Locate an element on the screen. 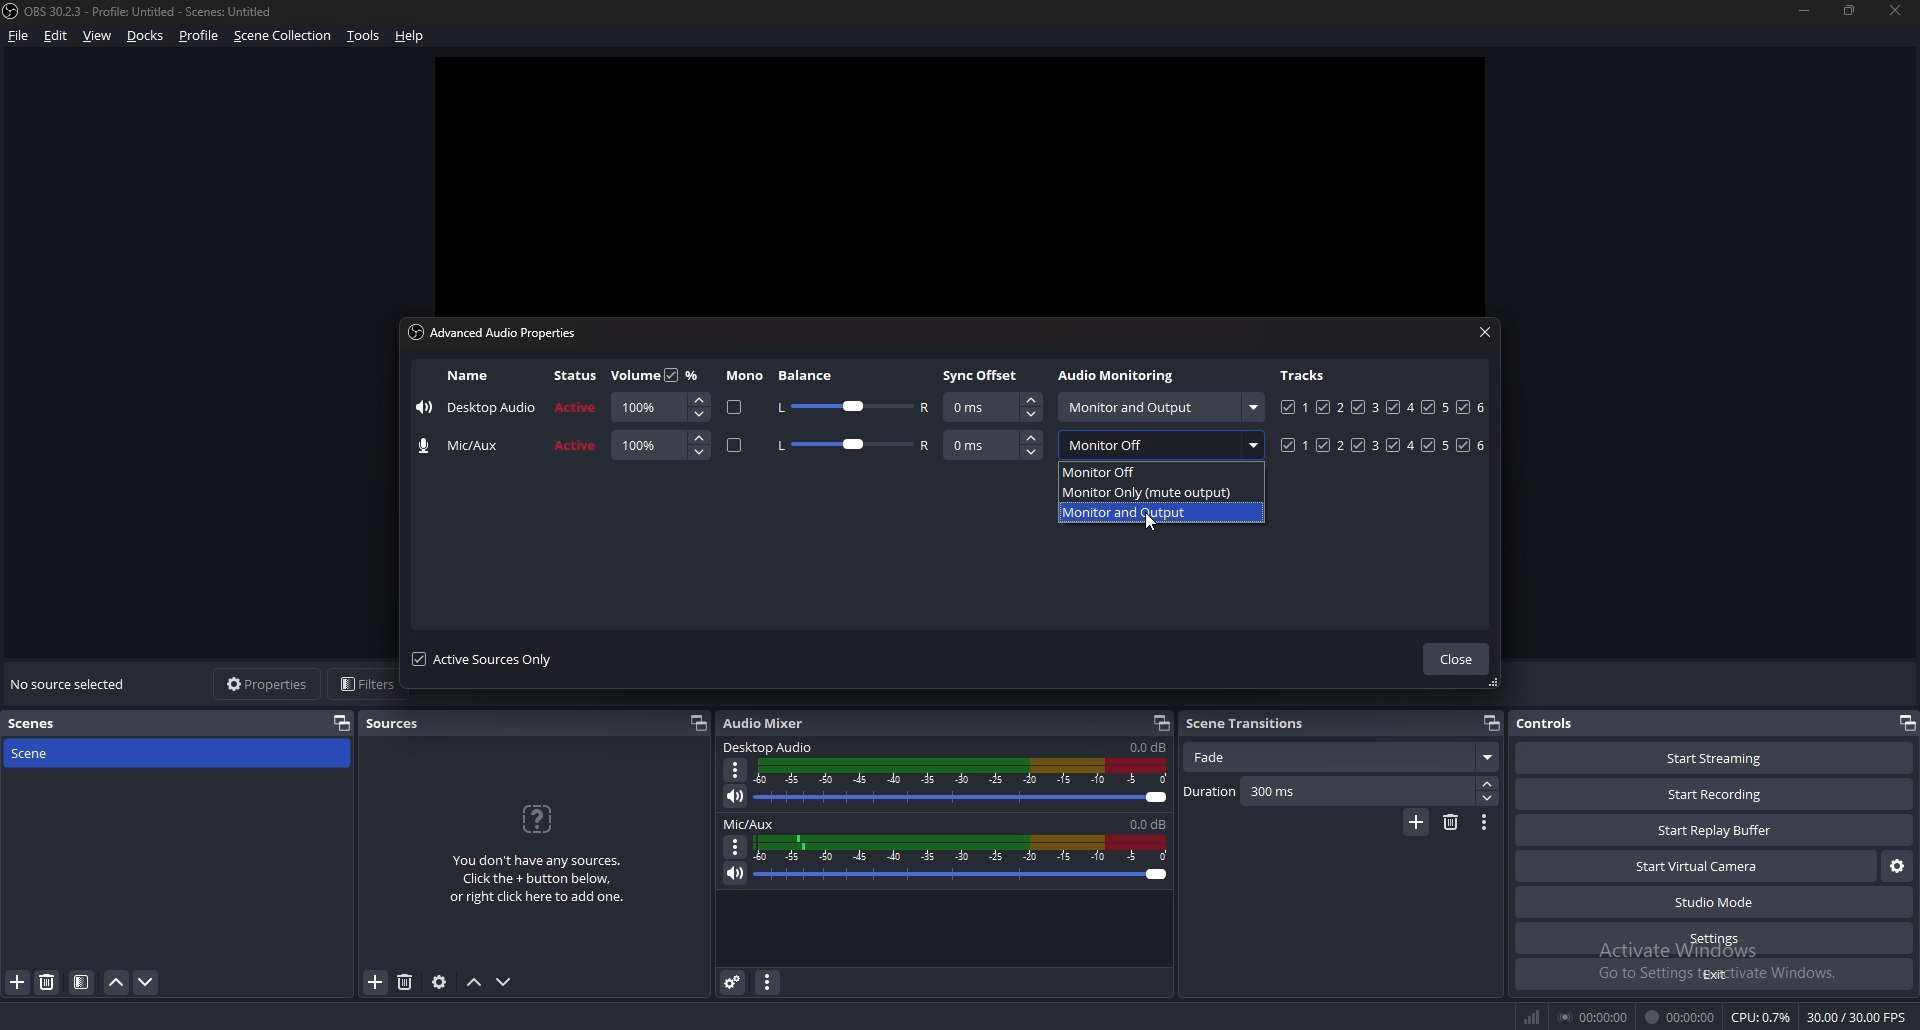  cursor is located at coordinates (1153, 524).